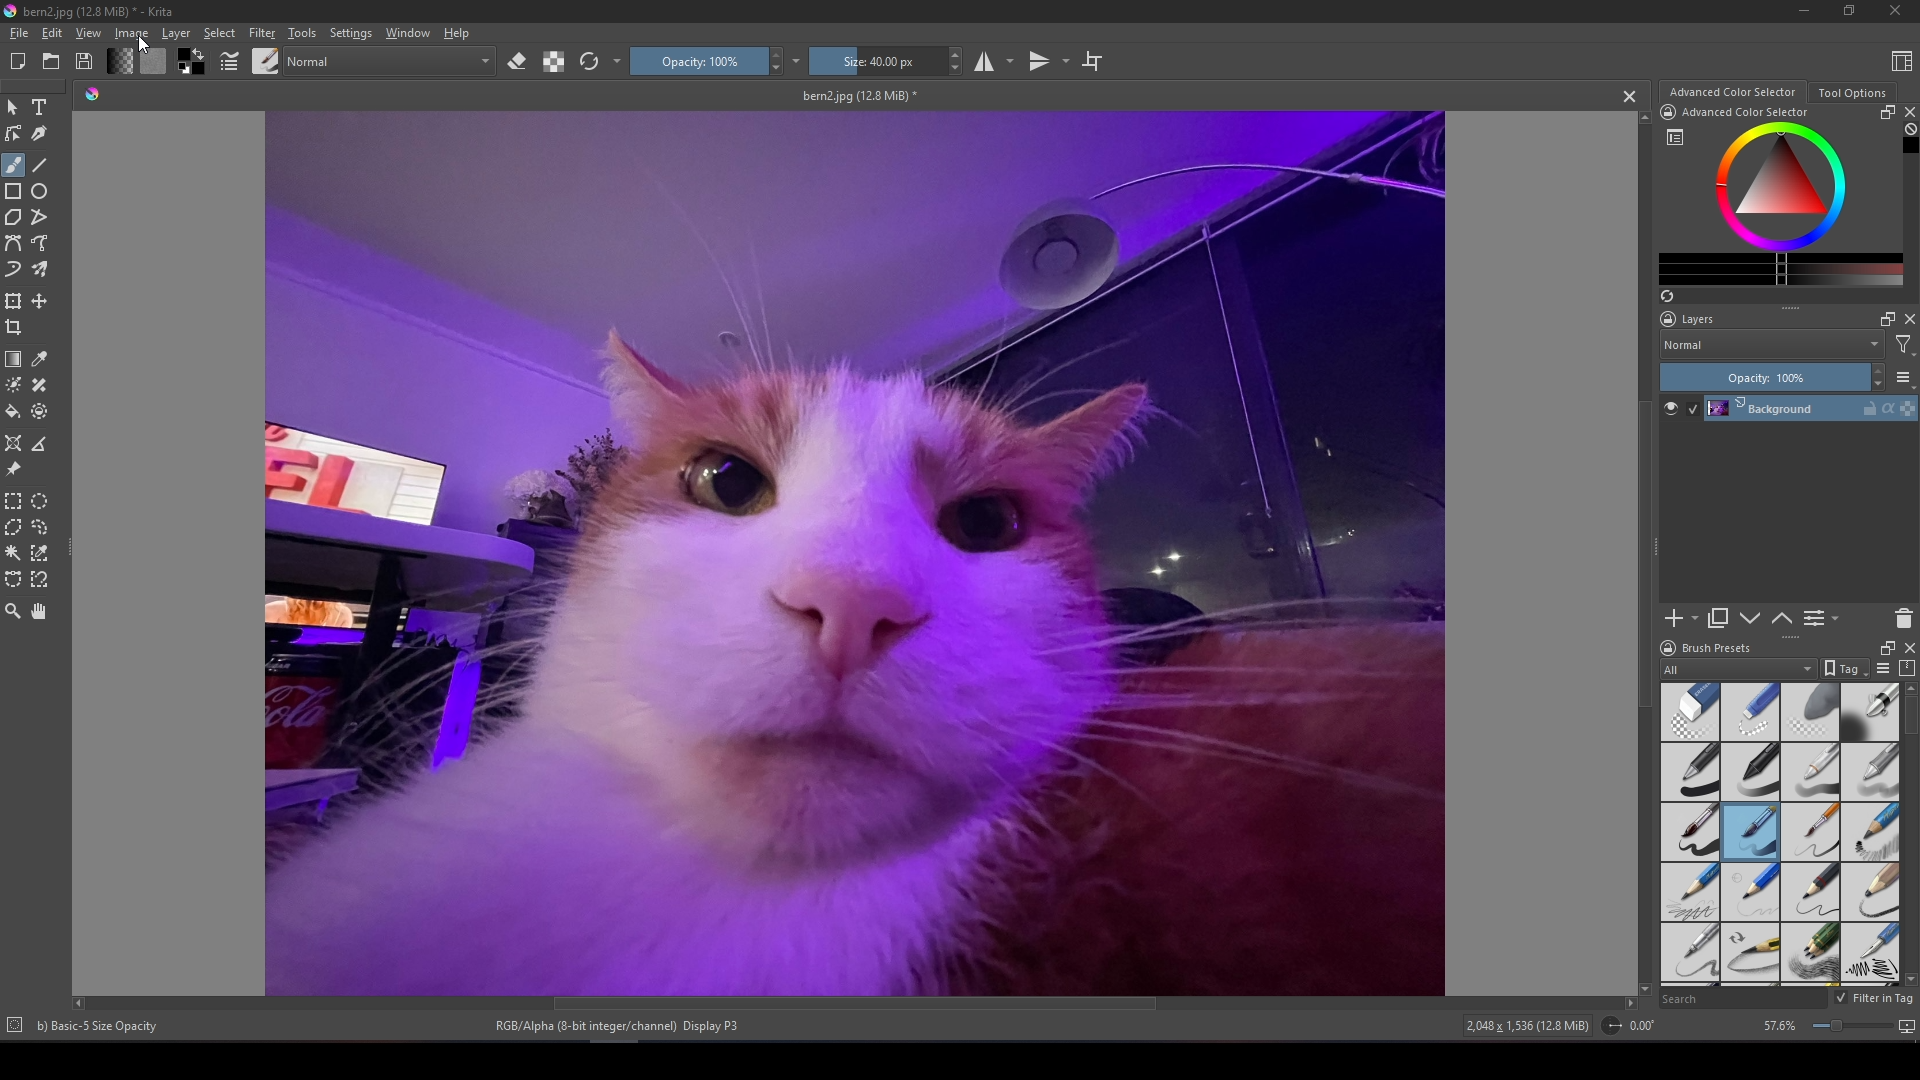 The height and width of the screenshot is (1080, 1920). Describe the element at coordinates (1682, 408) in the screenshot. I see `Layer visibility` at that location.